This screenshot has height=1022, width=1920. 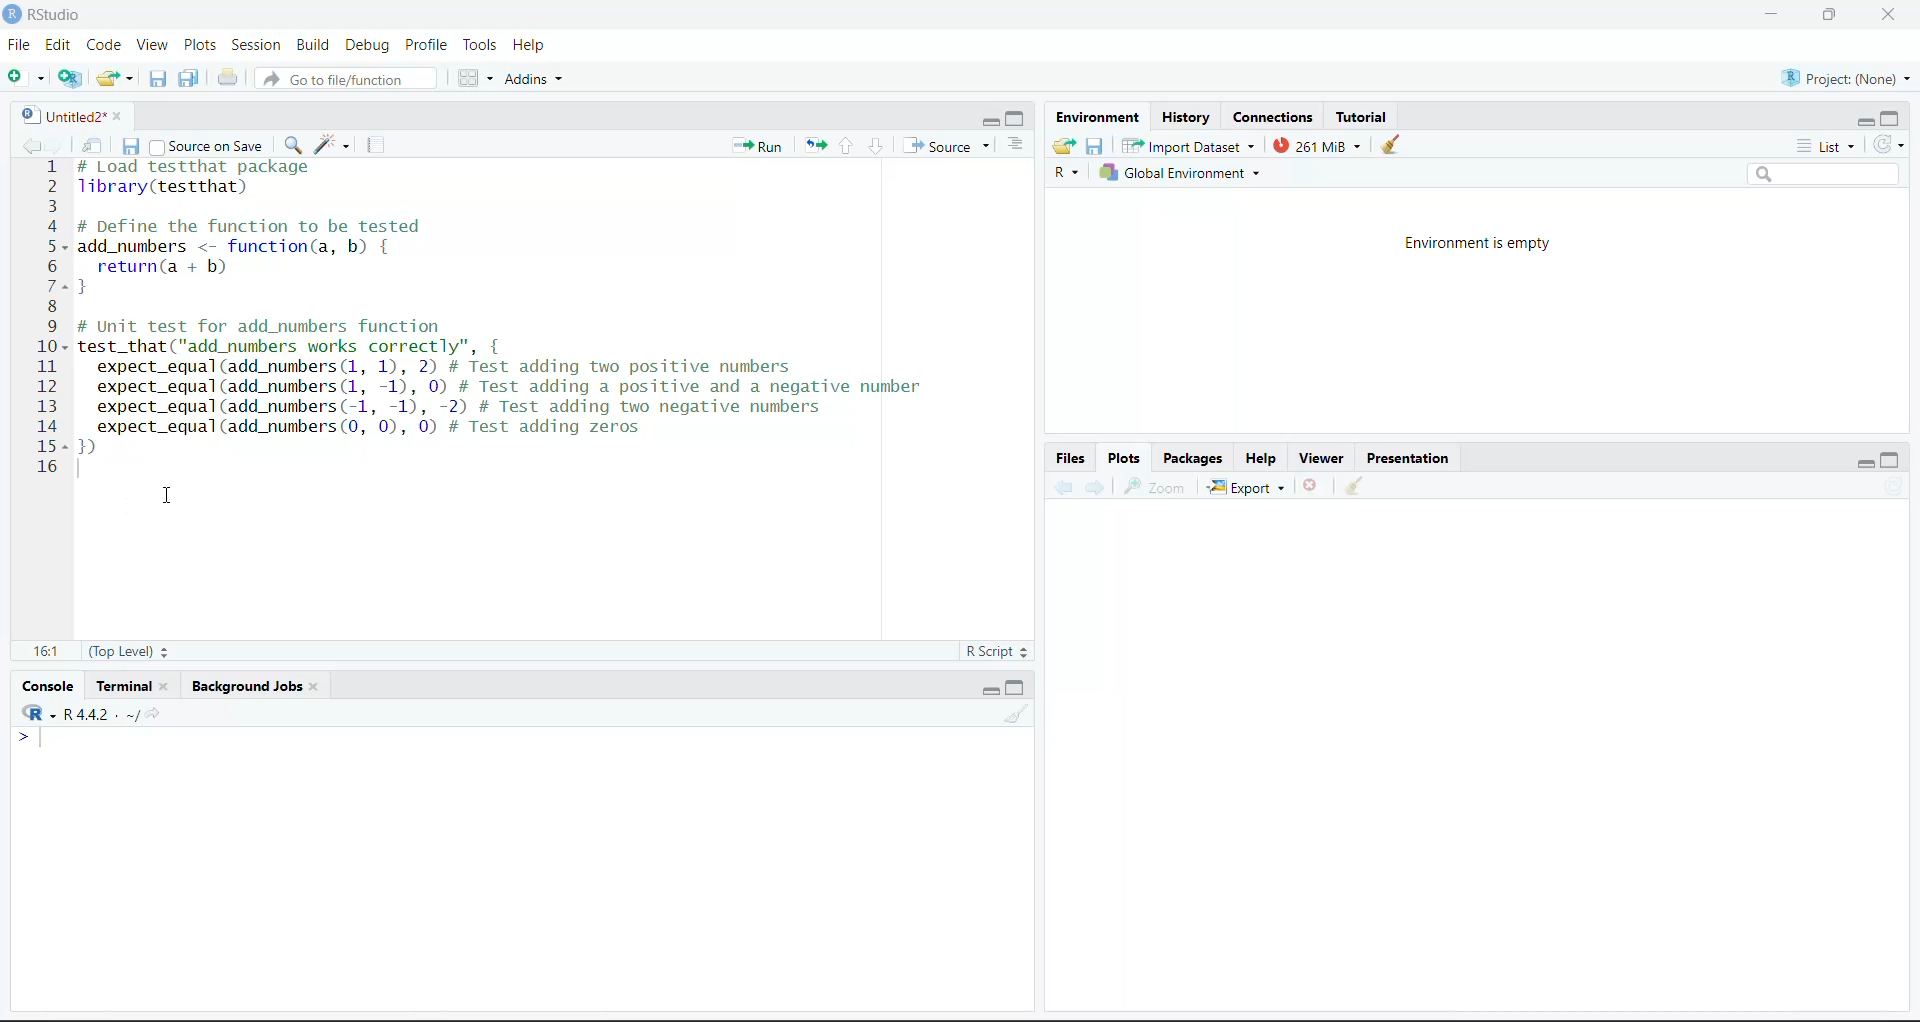 What do you see at coordinates (367, 46) in the screenshot?
I see `Debug` at bounding box center [367, 46].